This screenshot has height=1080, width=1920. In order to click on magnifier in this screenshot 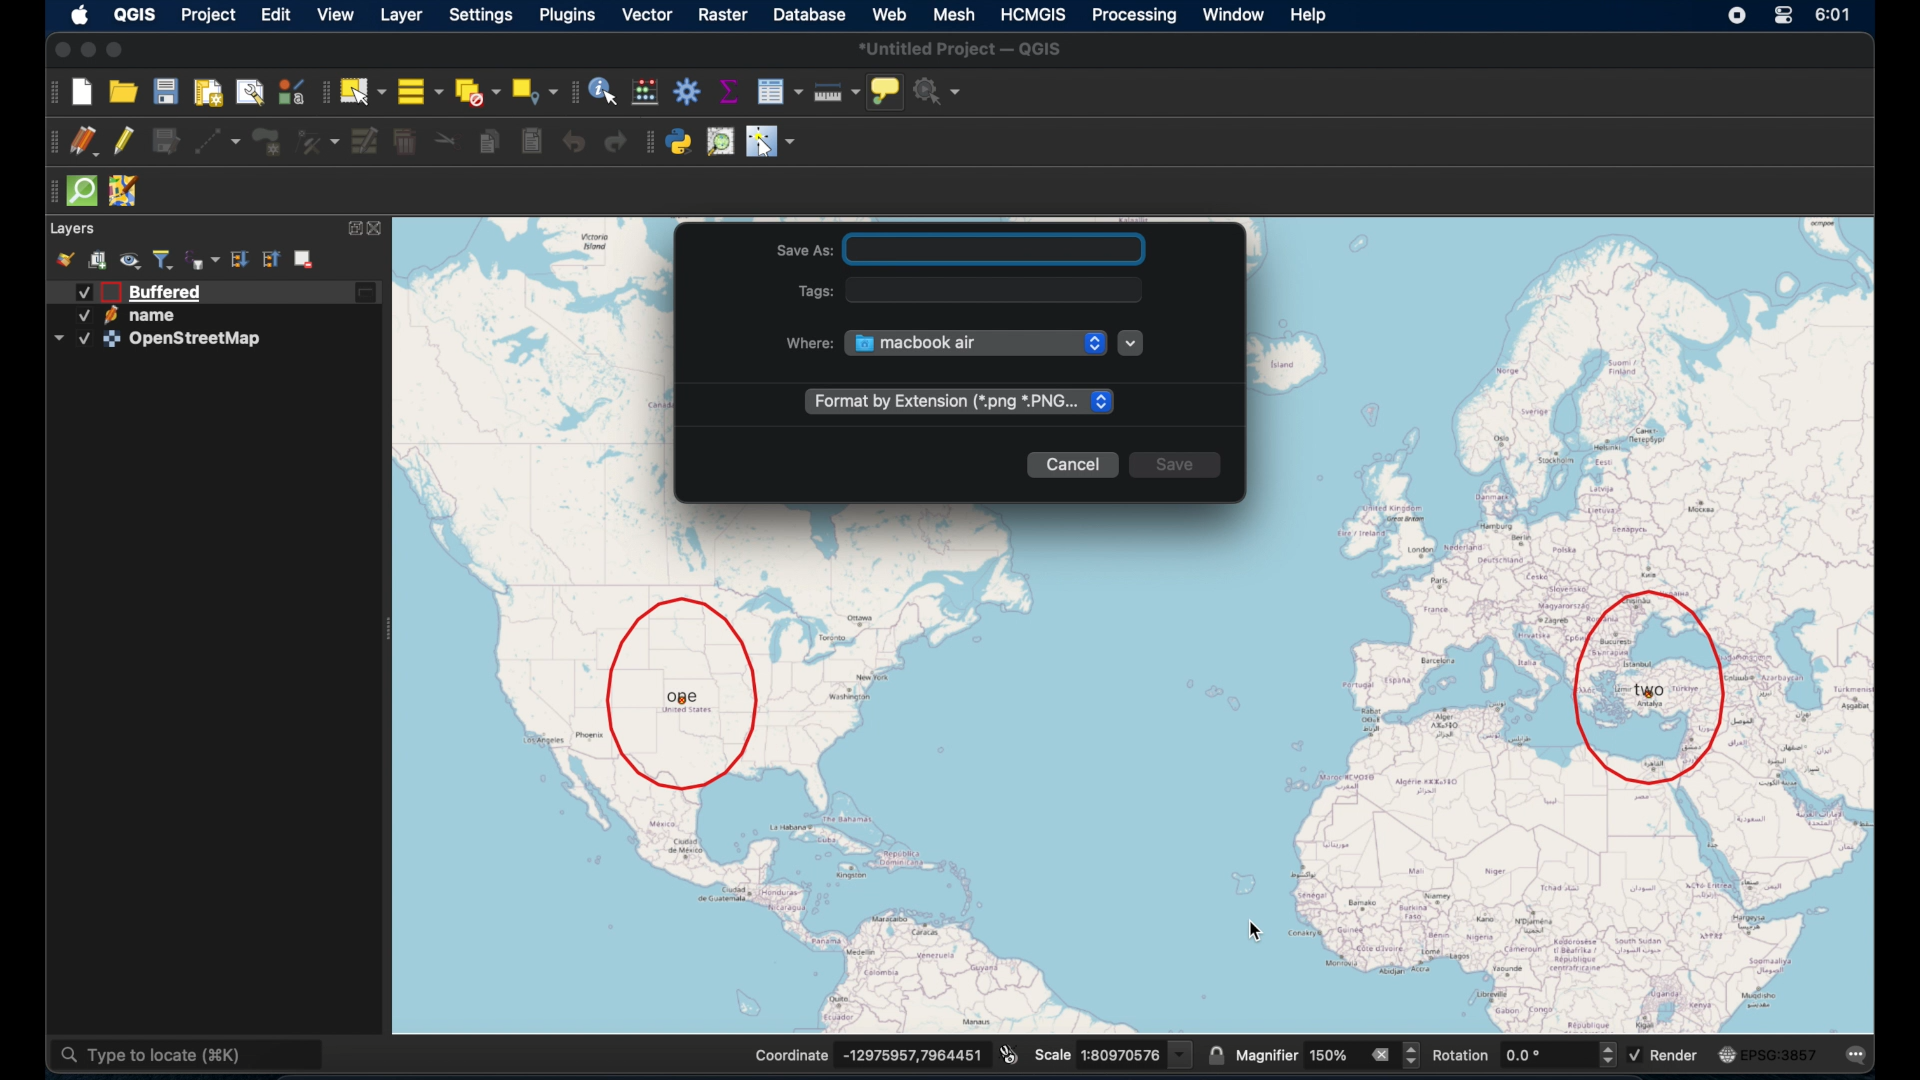, I will do `click(1269, 1056)`.